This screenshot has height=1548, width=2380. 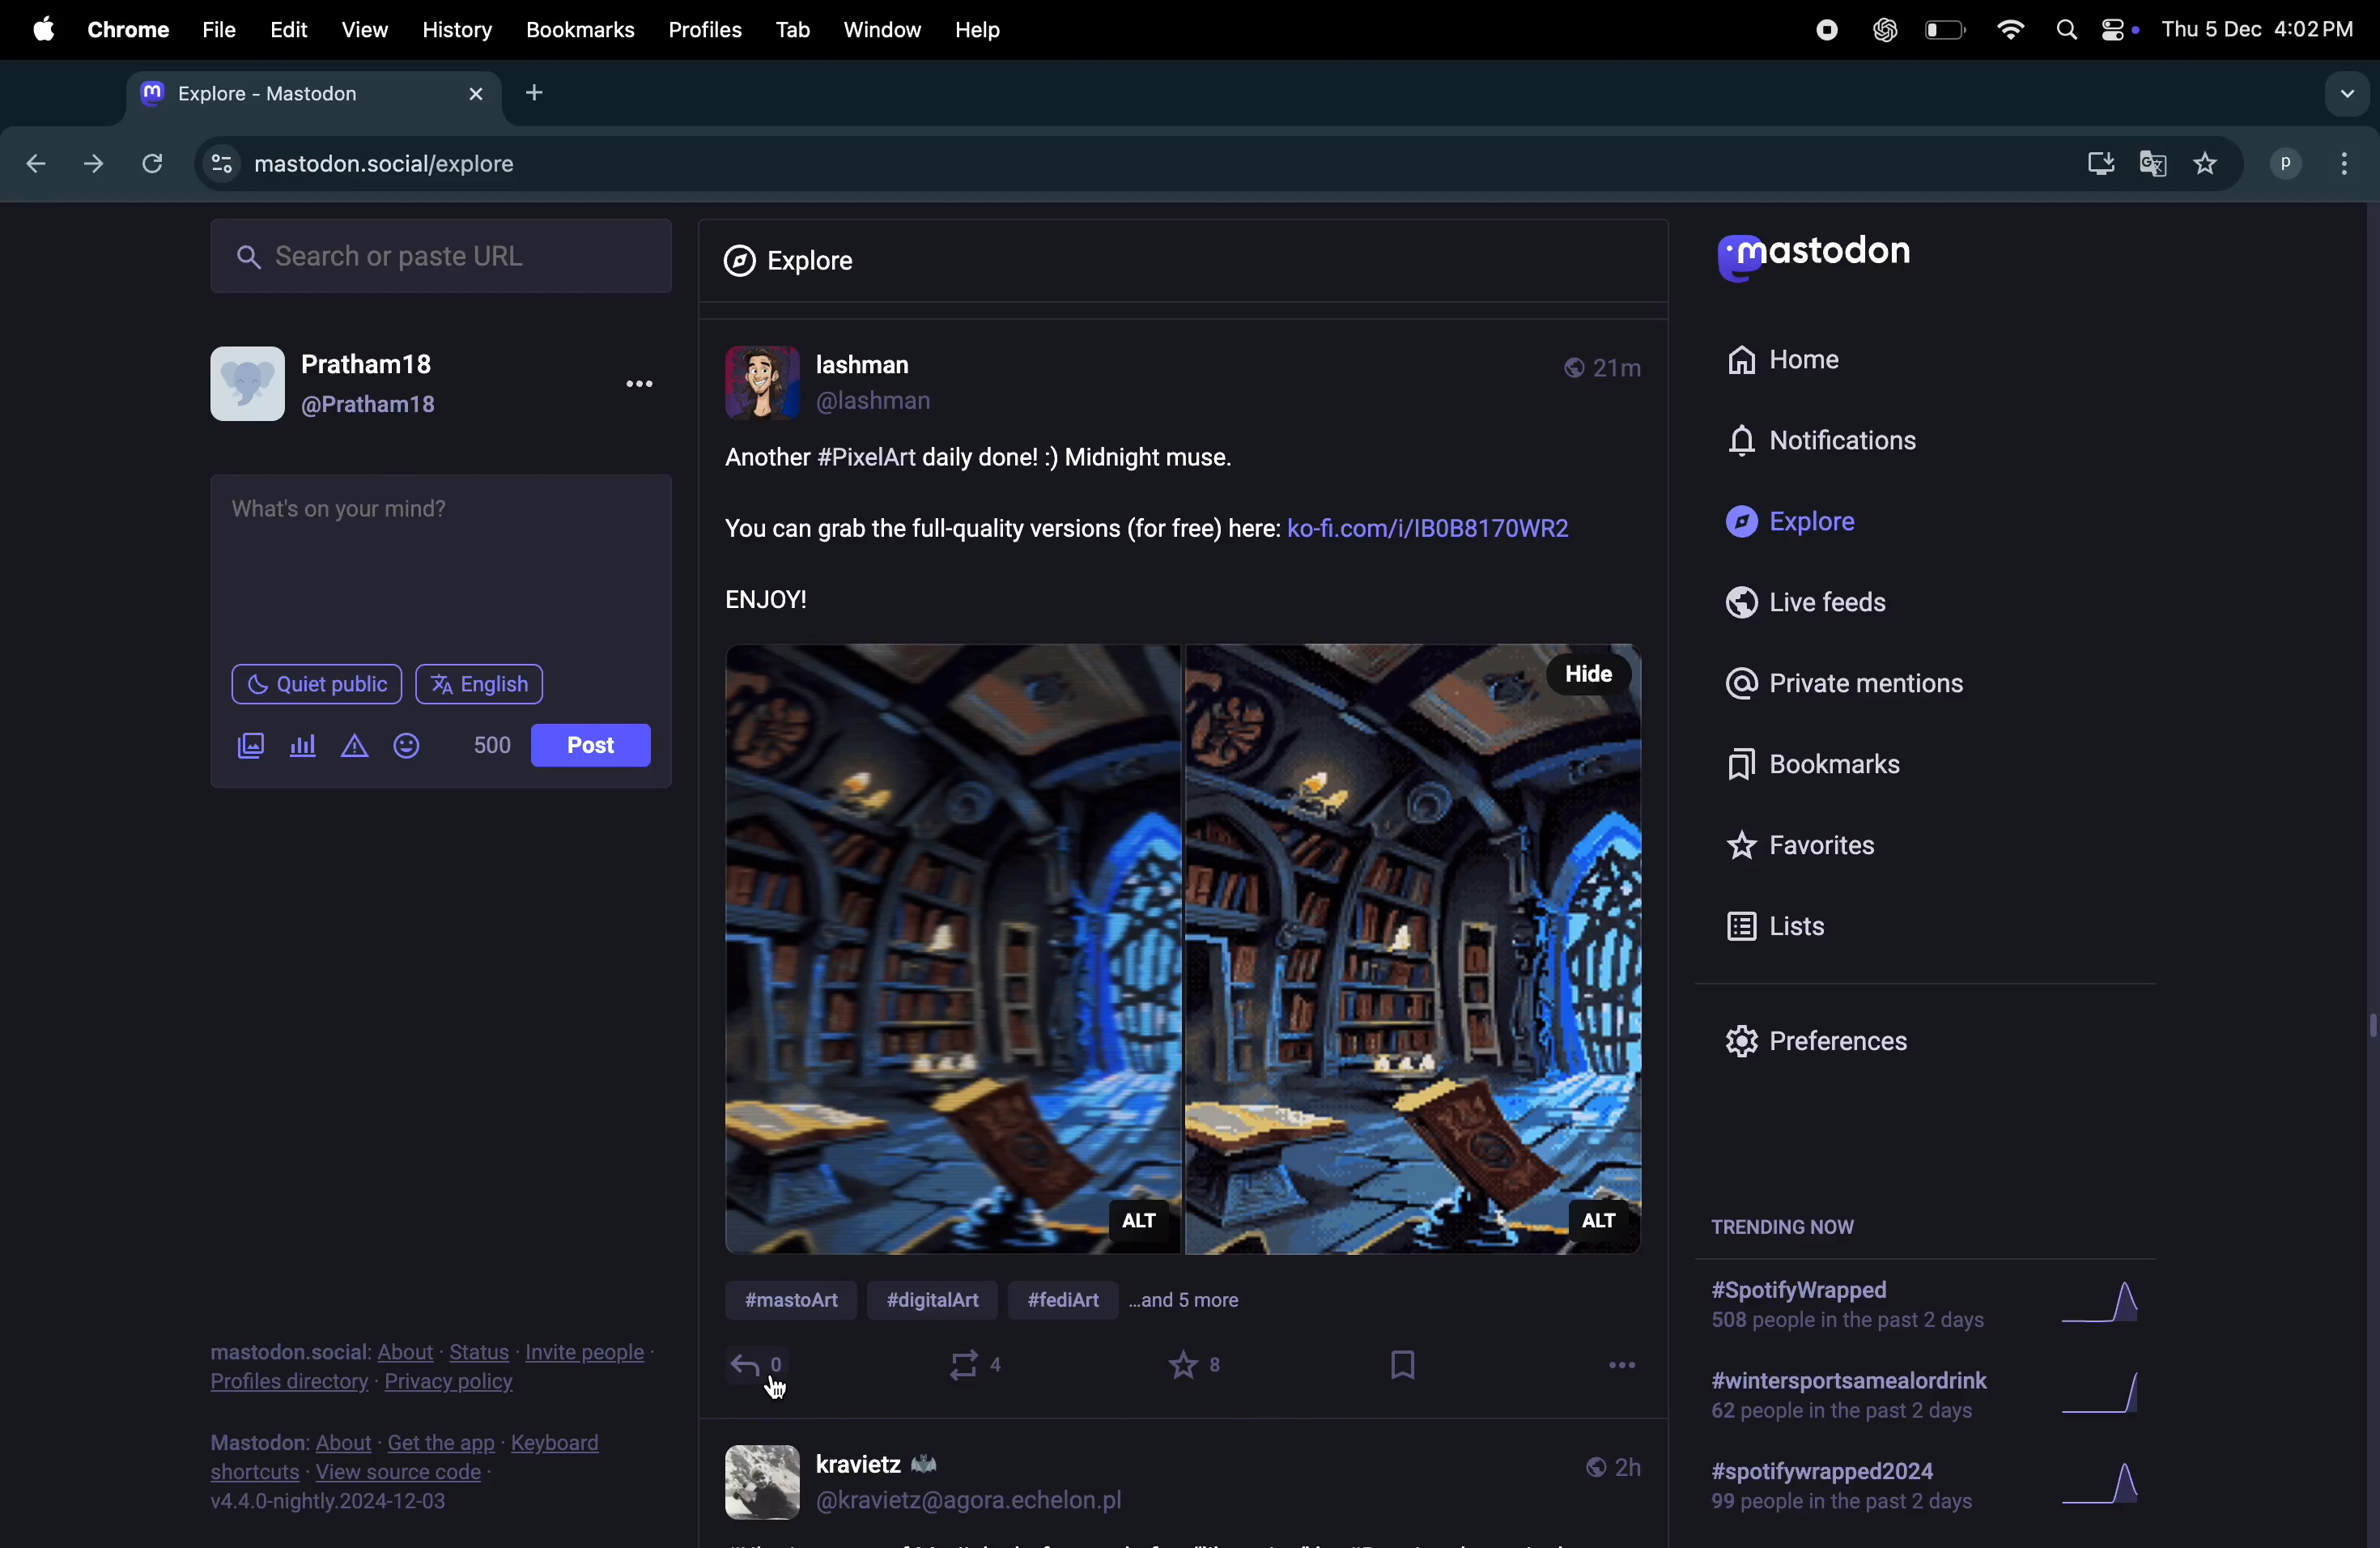 What do you see at coordinates (490, 747) in the screenshot?
I see `500 words` at bounding box center [490, 747].